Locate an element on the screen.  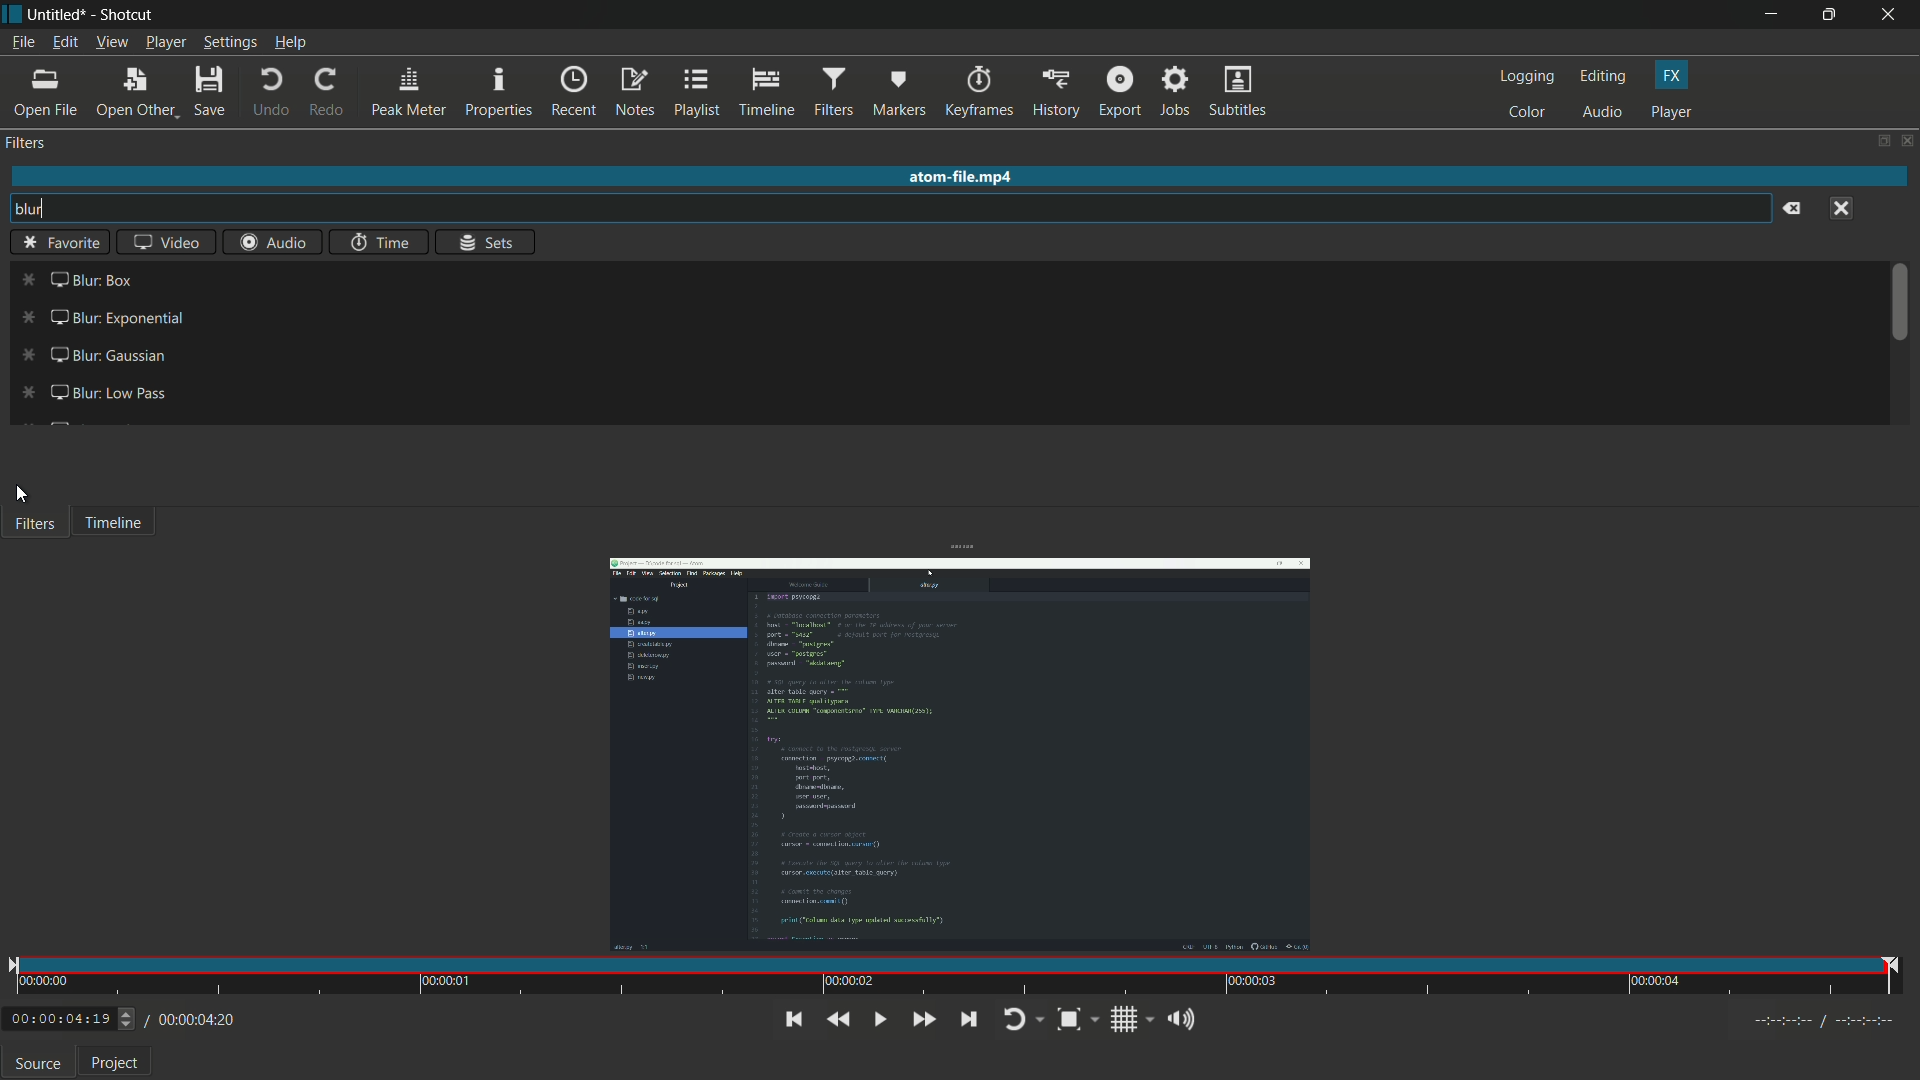
time is located at coordinates (381, 242).